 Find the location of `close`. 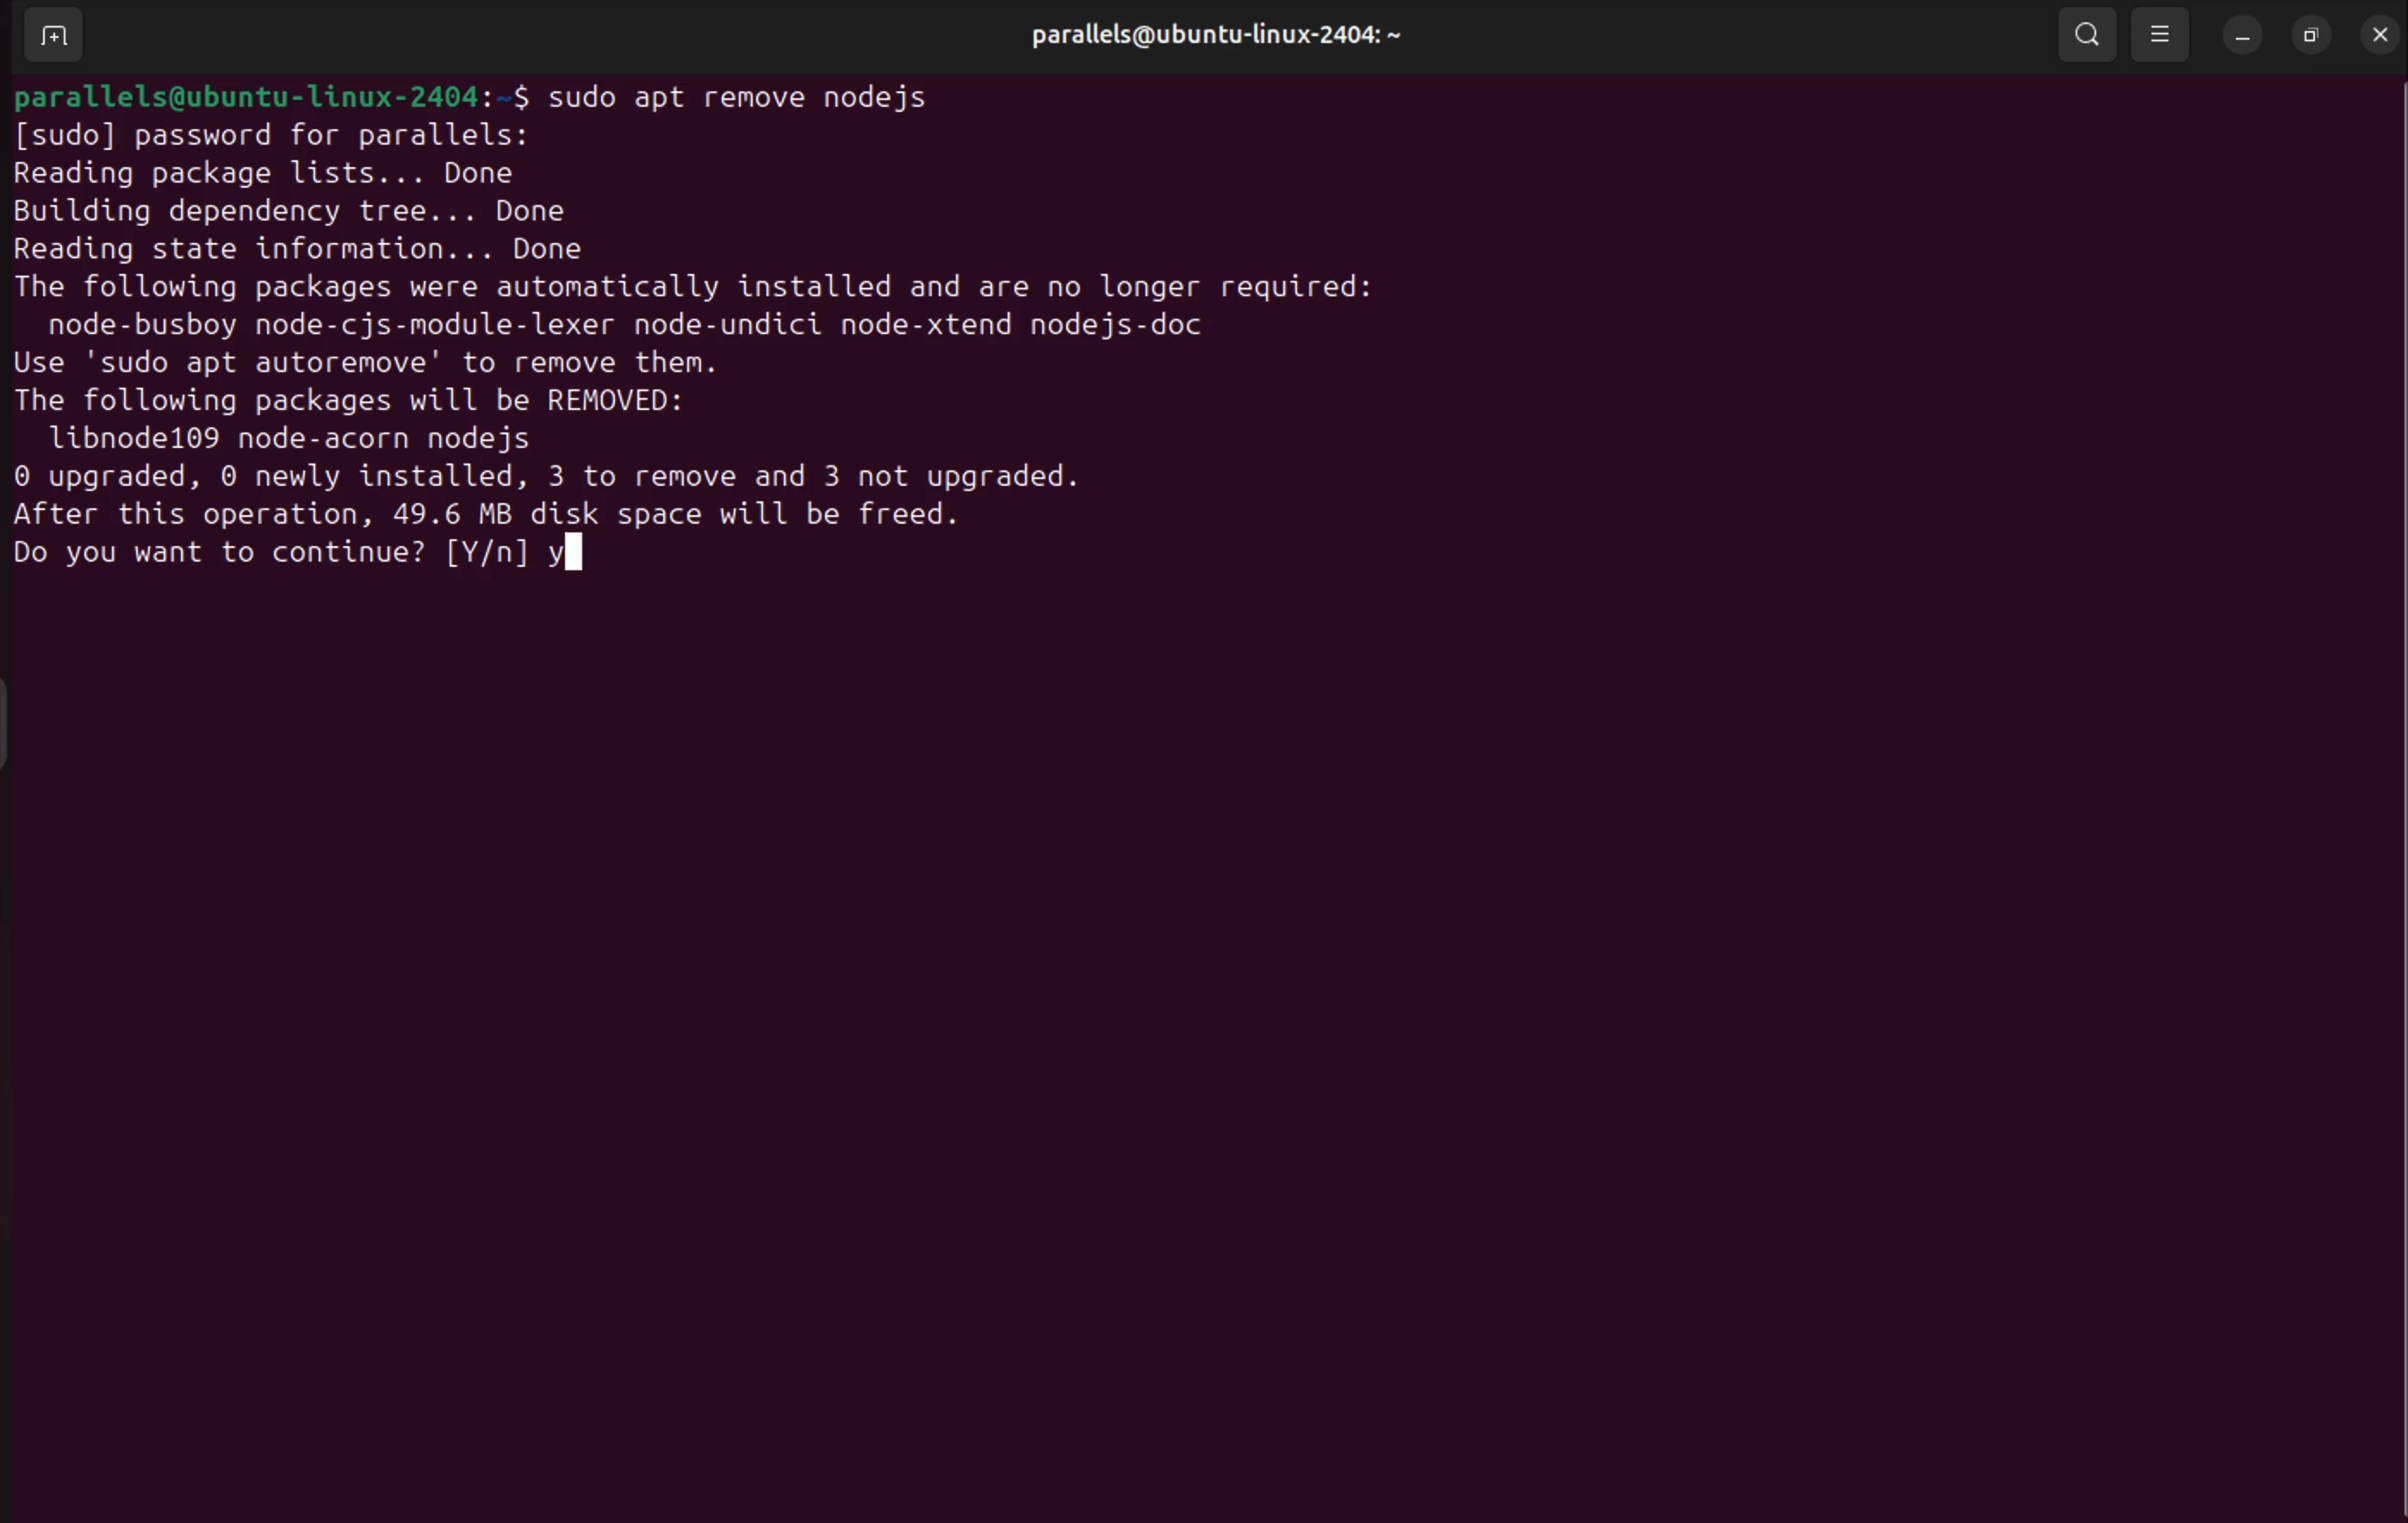

close is located at coordinates (2377, 33).